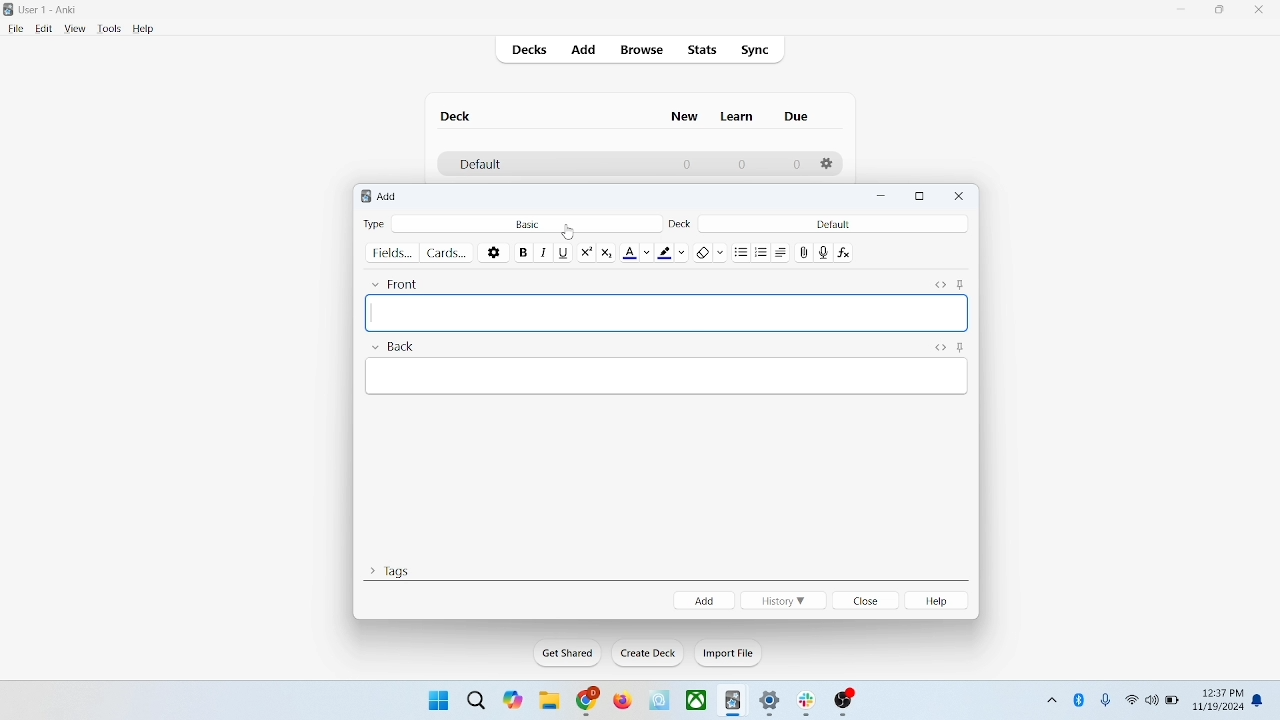 The image size is (1280, 720). Describe the element at coordinates (784, 254) in the screenshot. I see `alignment` at that location.